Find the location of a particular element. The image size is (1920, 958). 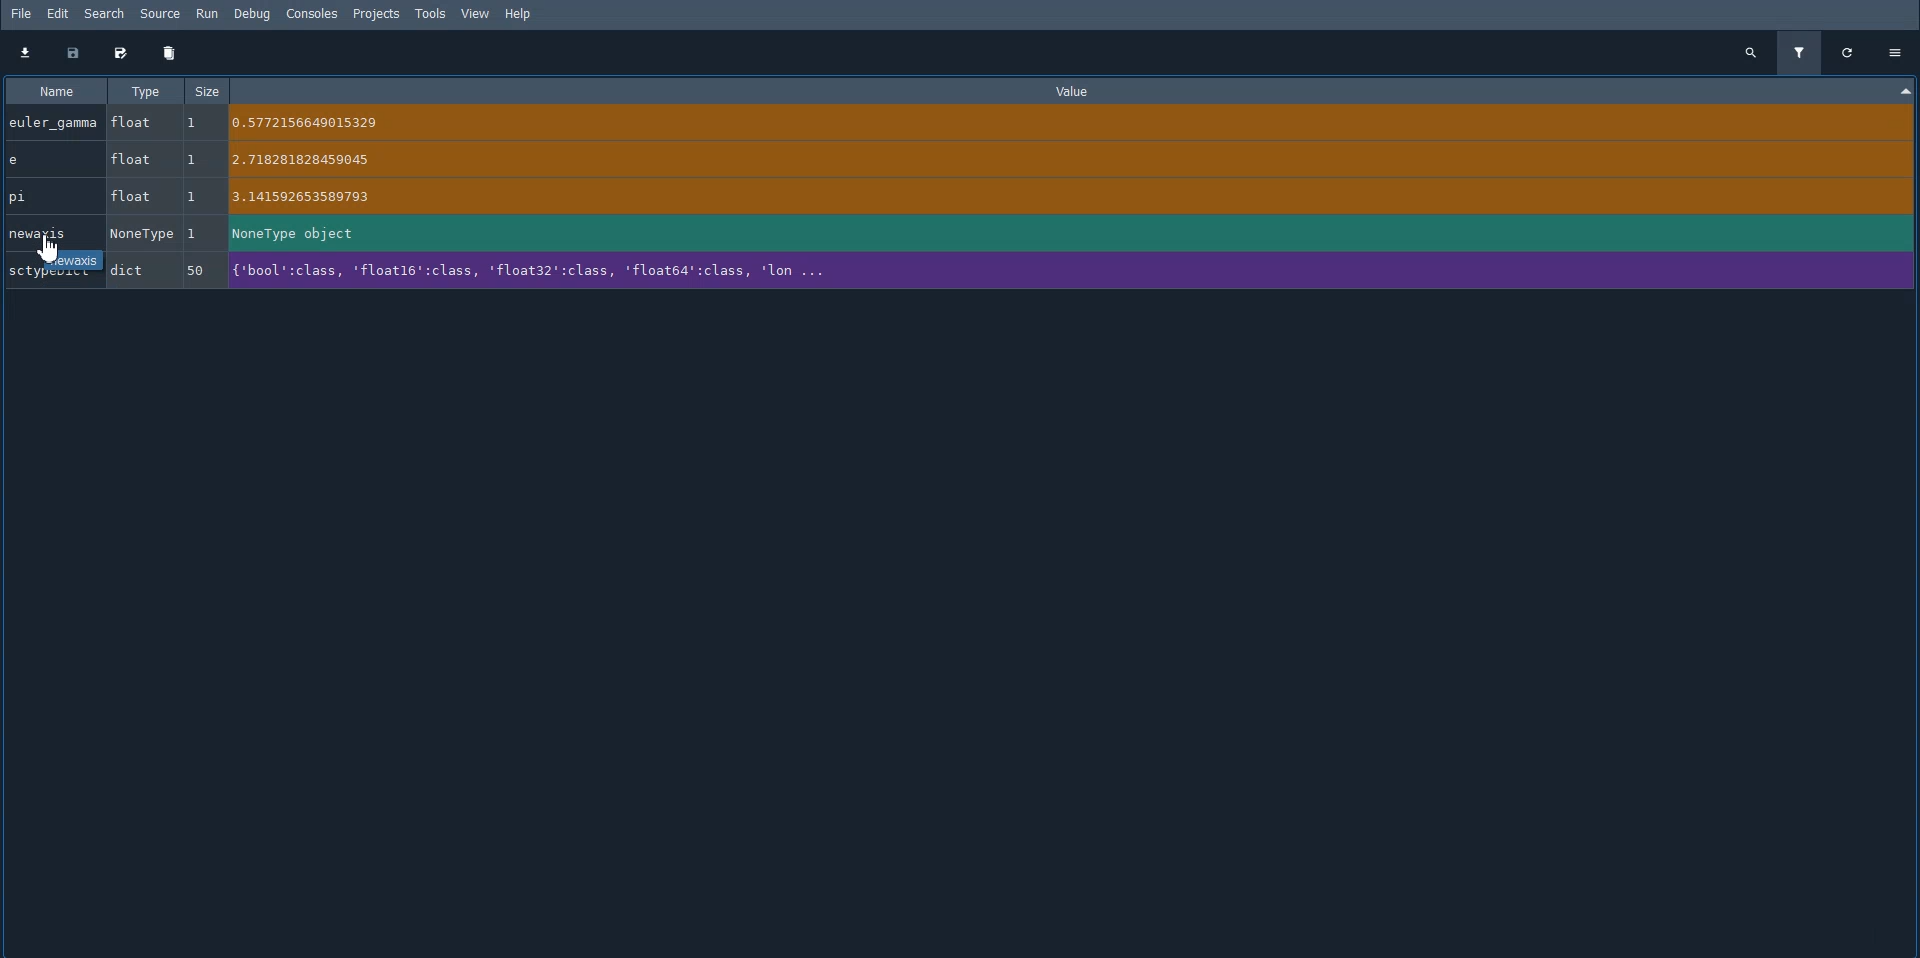

e is located at coordinates (960, 159).